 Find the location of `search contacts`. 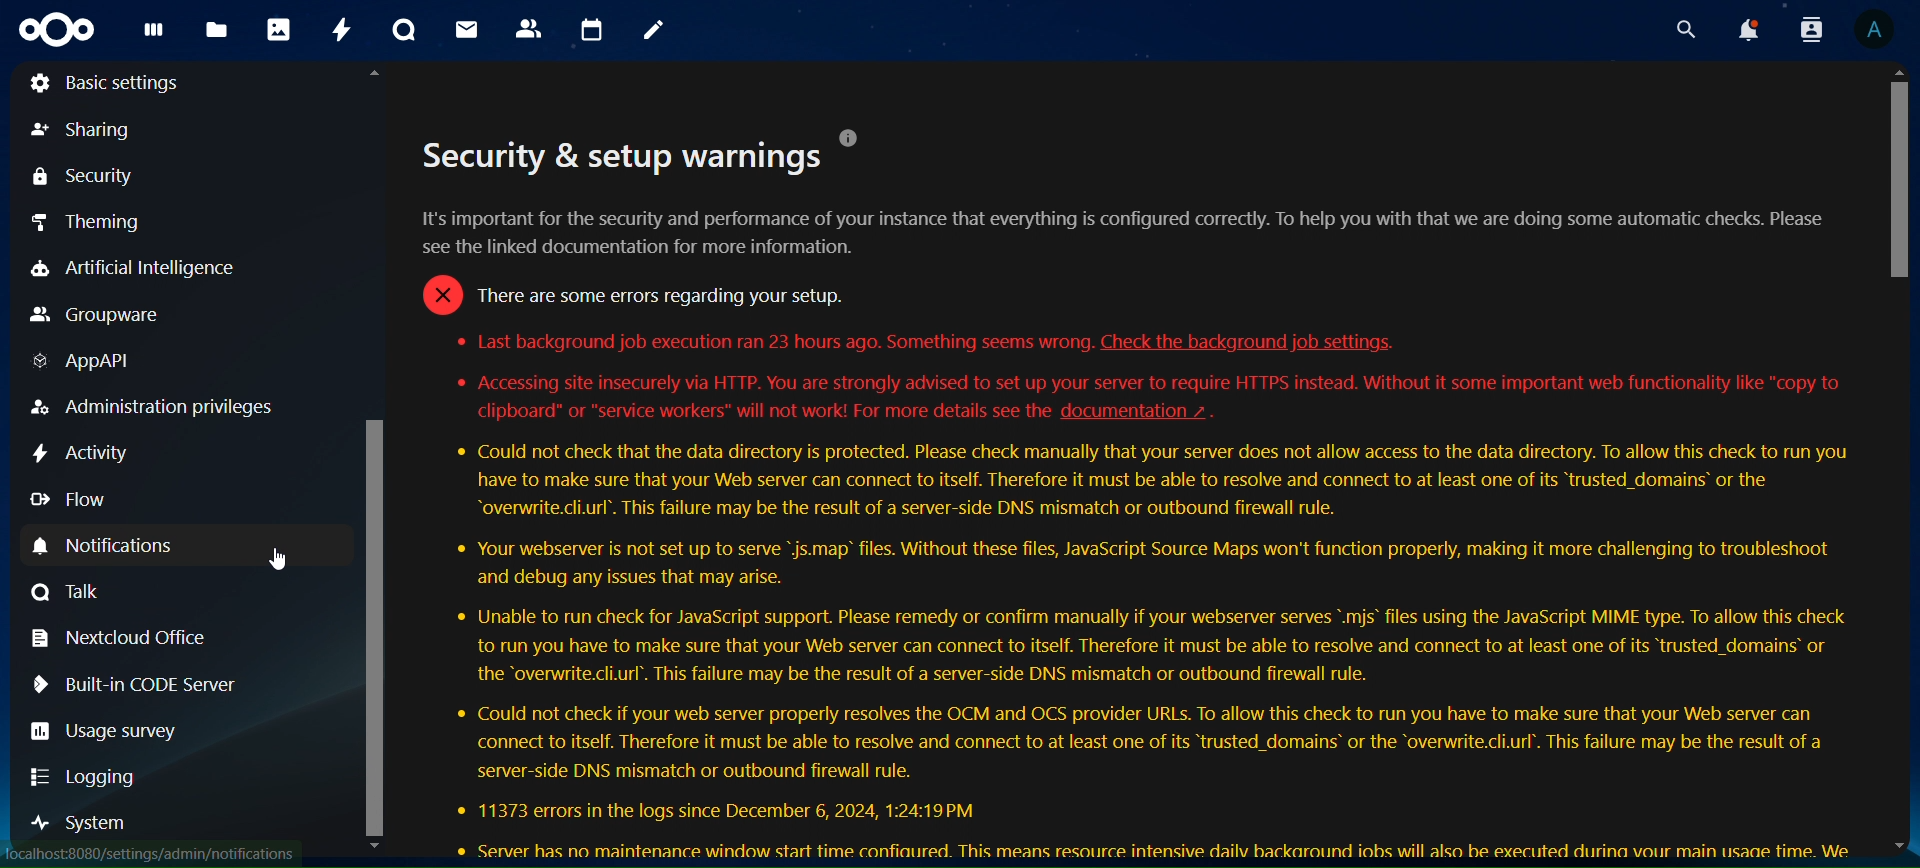

search contacts is located at coordinates (1806, 29).